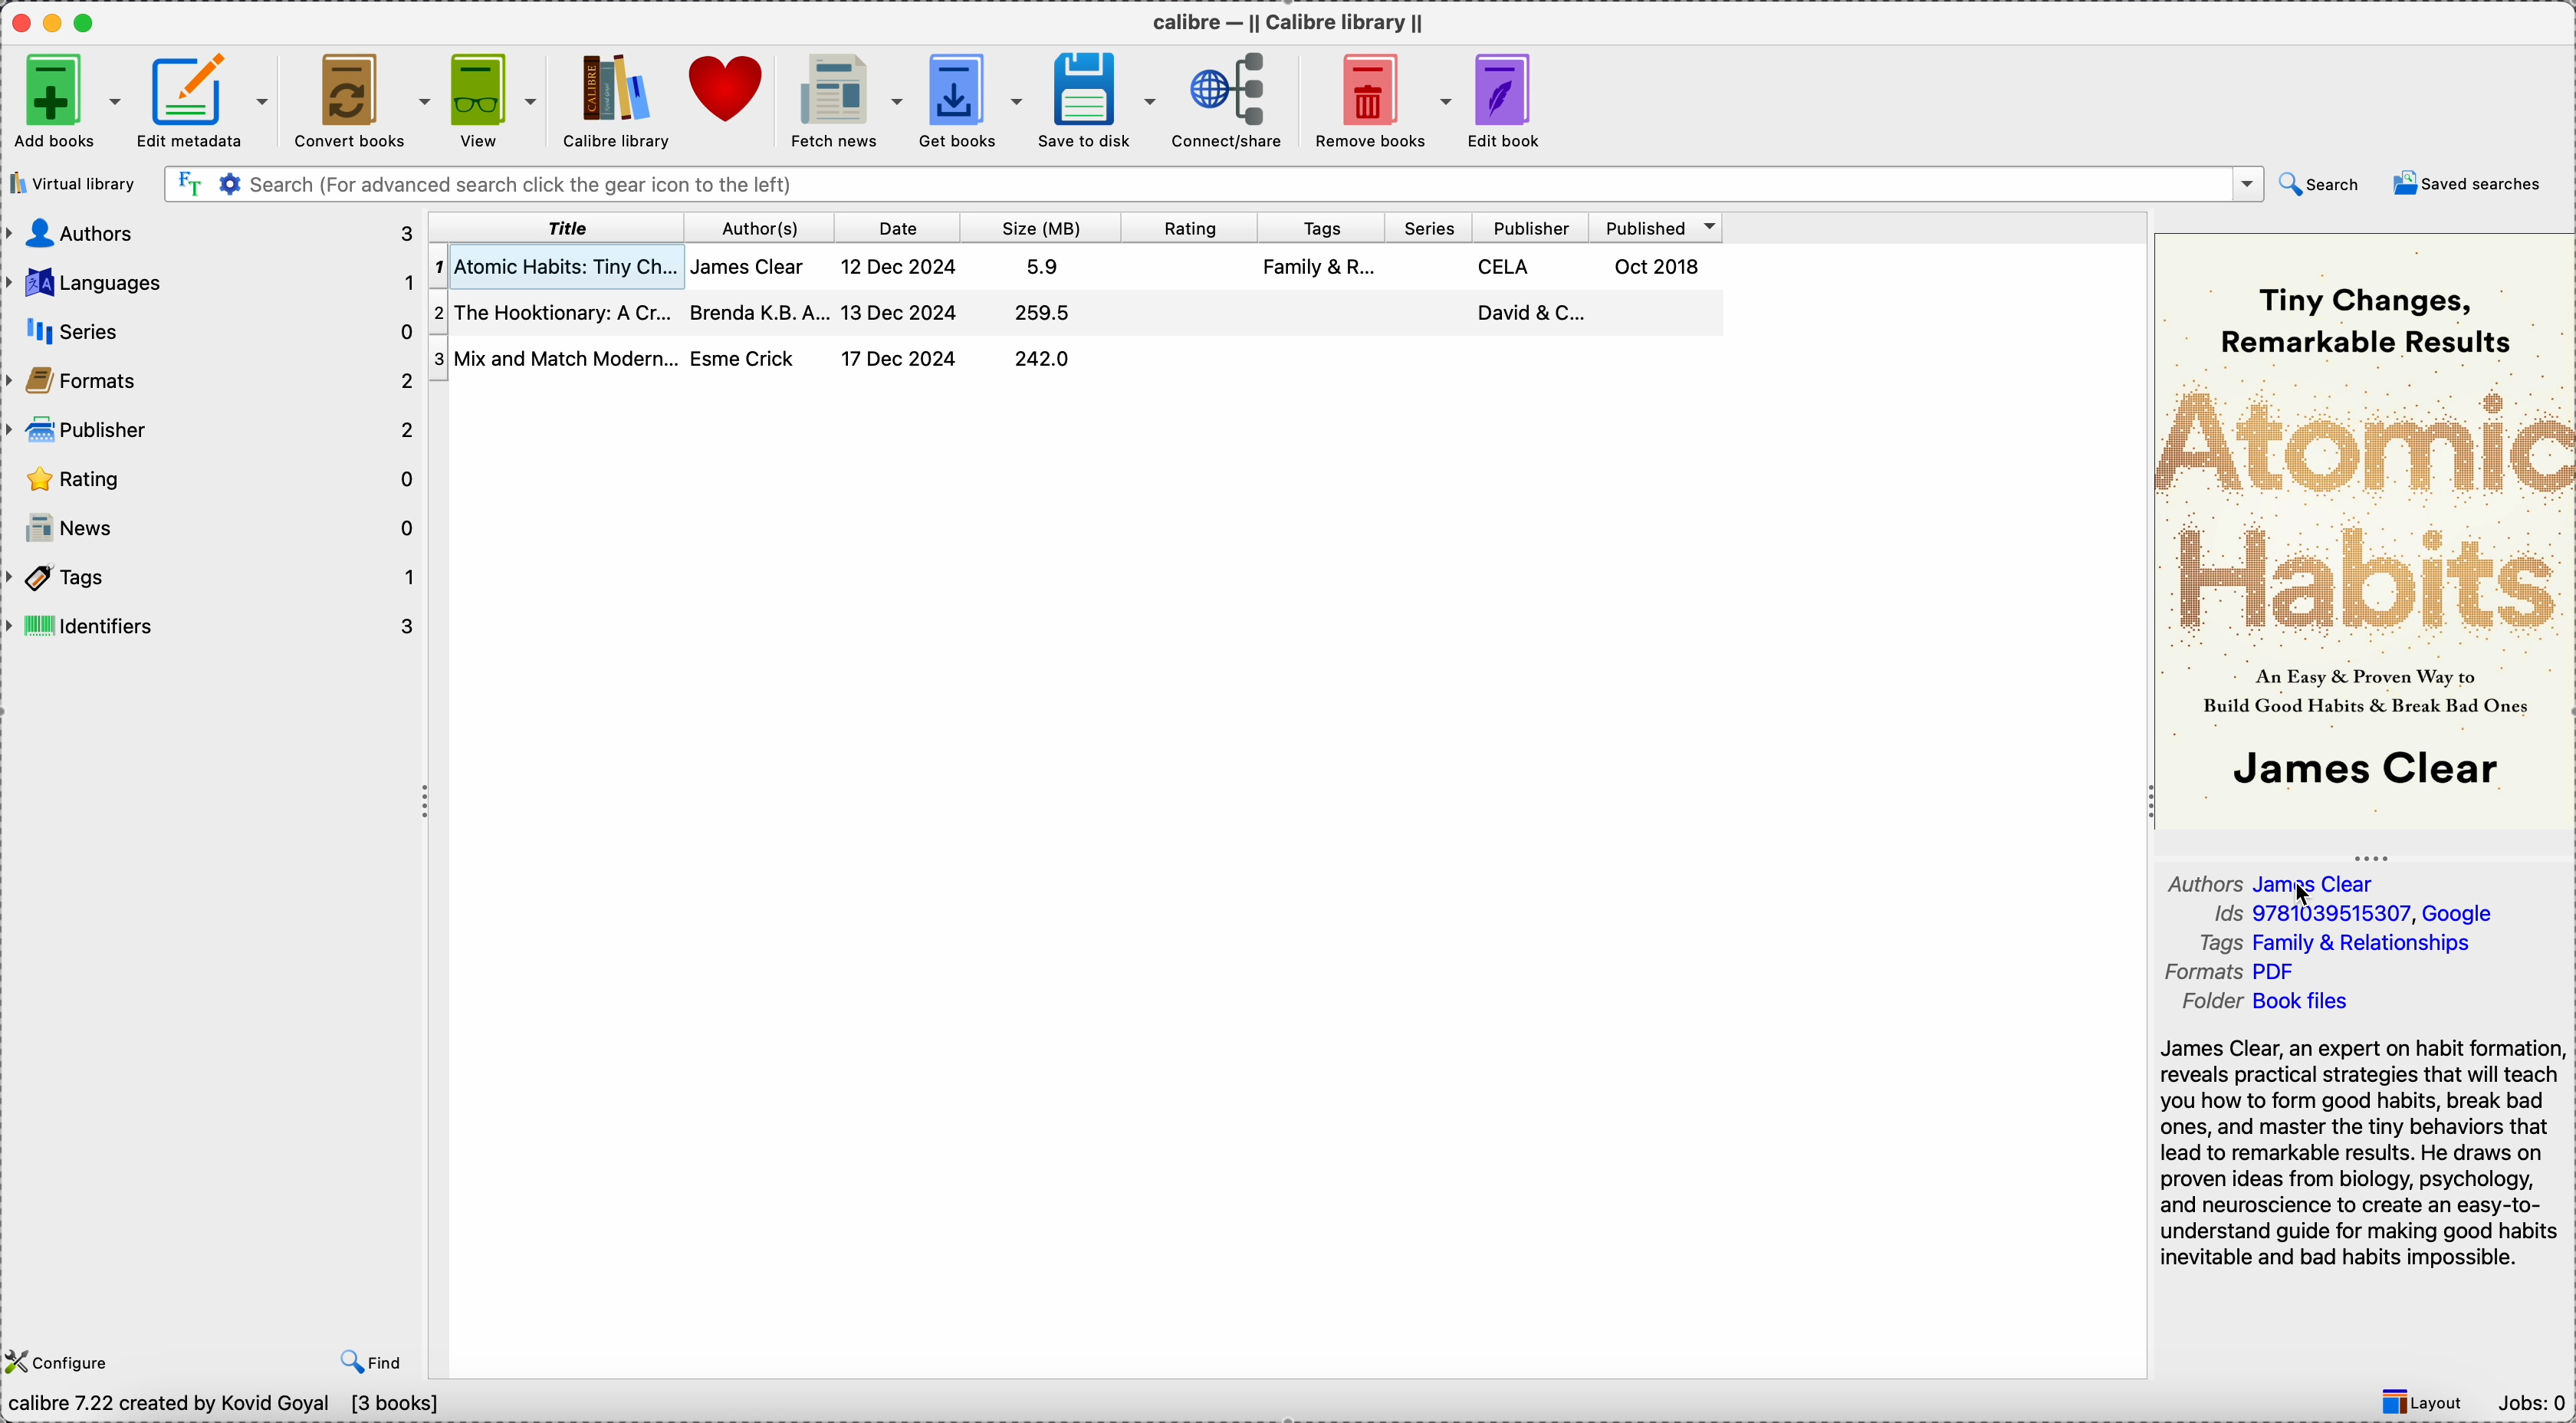 This screenshot has height=1423, width=2576. Describe the element at coordinates (898, 311) in the screenshot. I see `13 Dec 2024` at that location.